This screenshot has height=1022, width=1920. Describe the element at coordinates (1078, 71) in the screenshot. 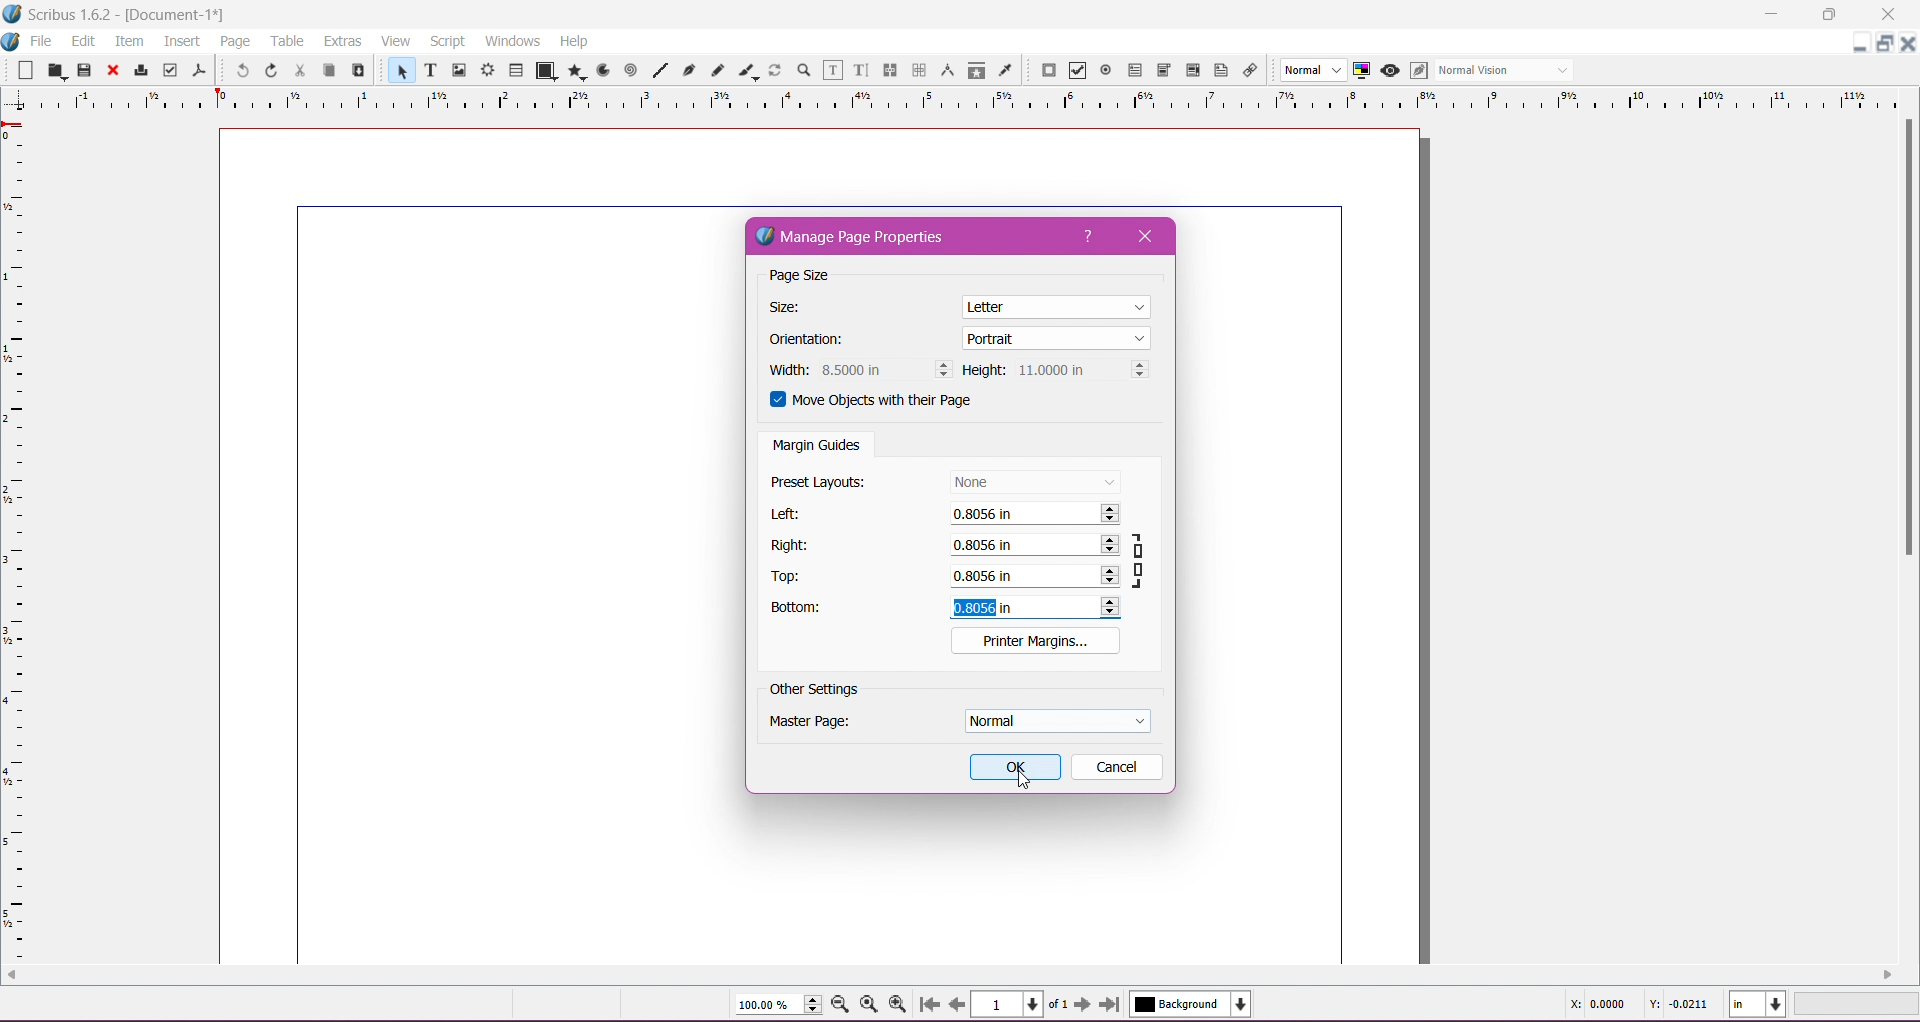

I see `PDF Check Box` at that location.